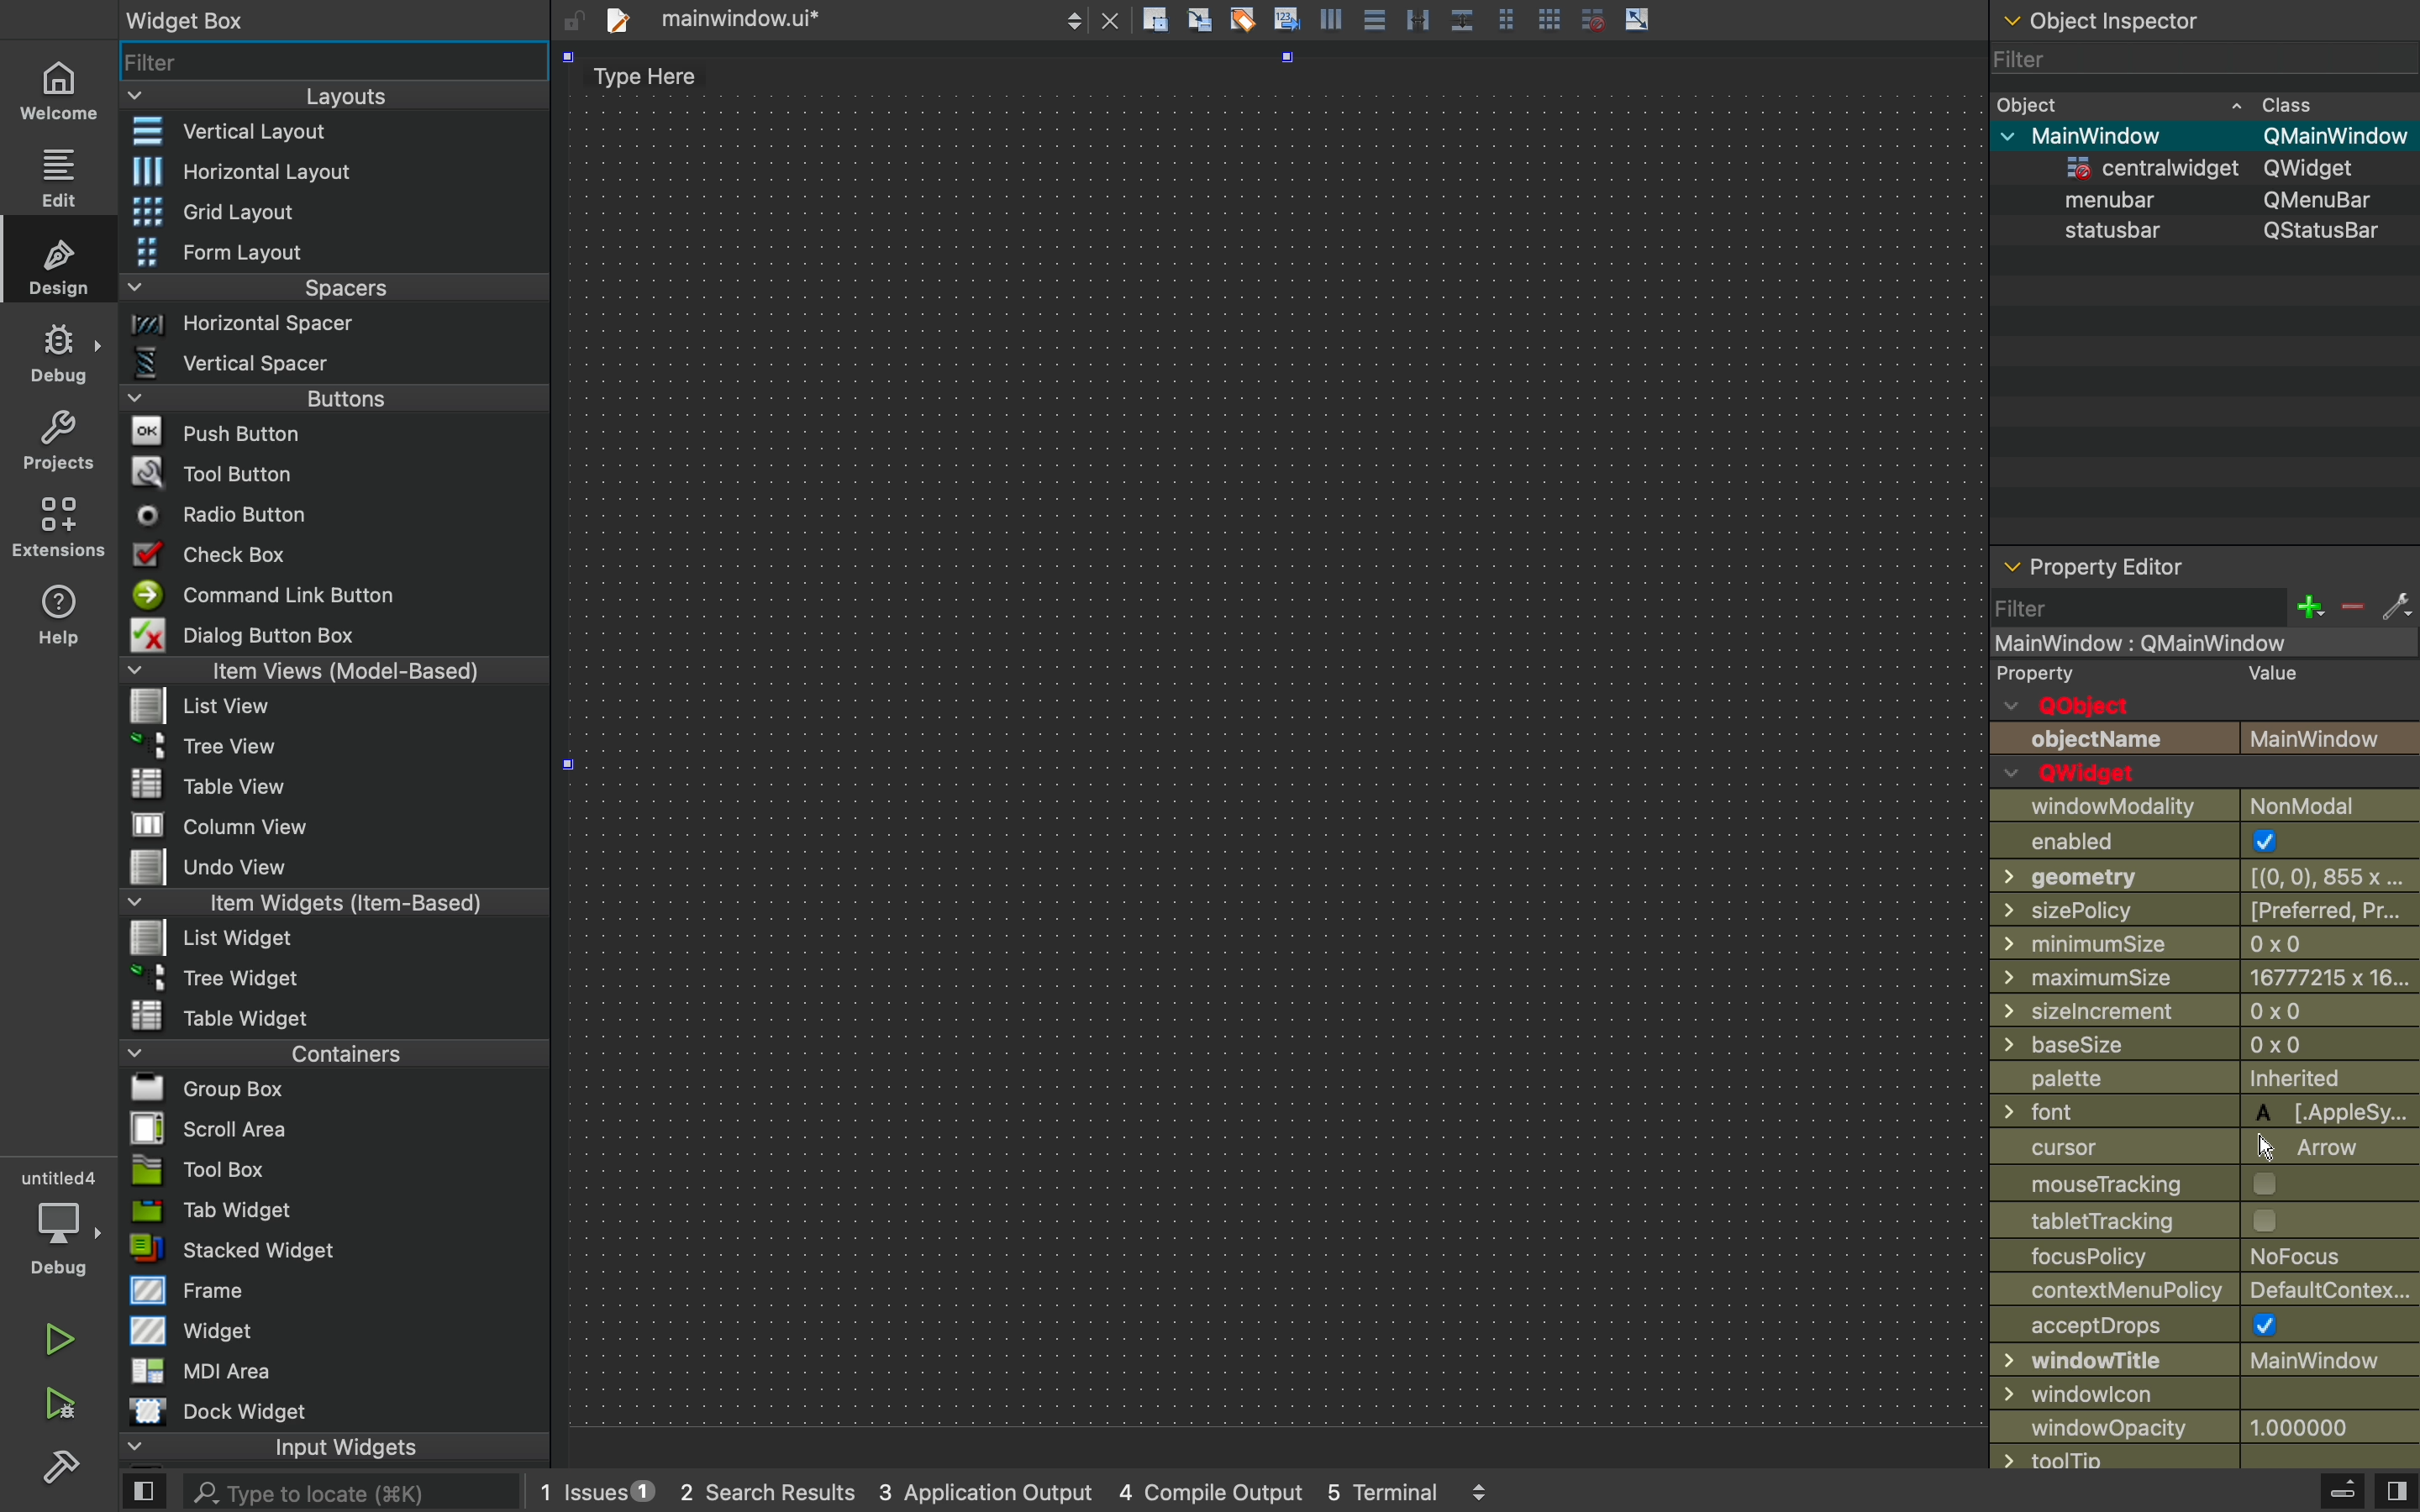 Image resolution: width=2420 pixels, height=1512 pixels. What do you see at coordinates (2202, 100) in the screenshot?
I see `object` at bounding box center [2202, 100].